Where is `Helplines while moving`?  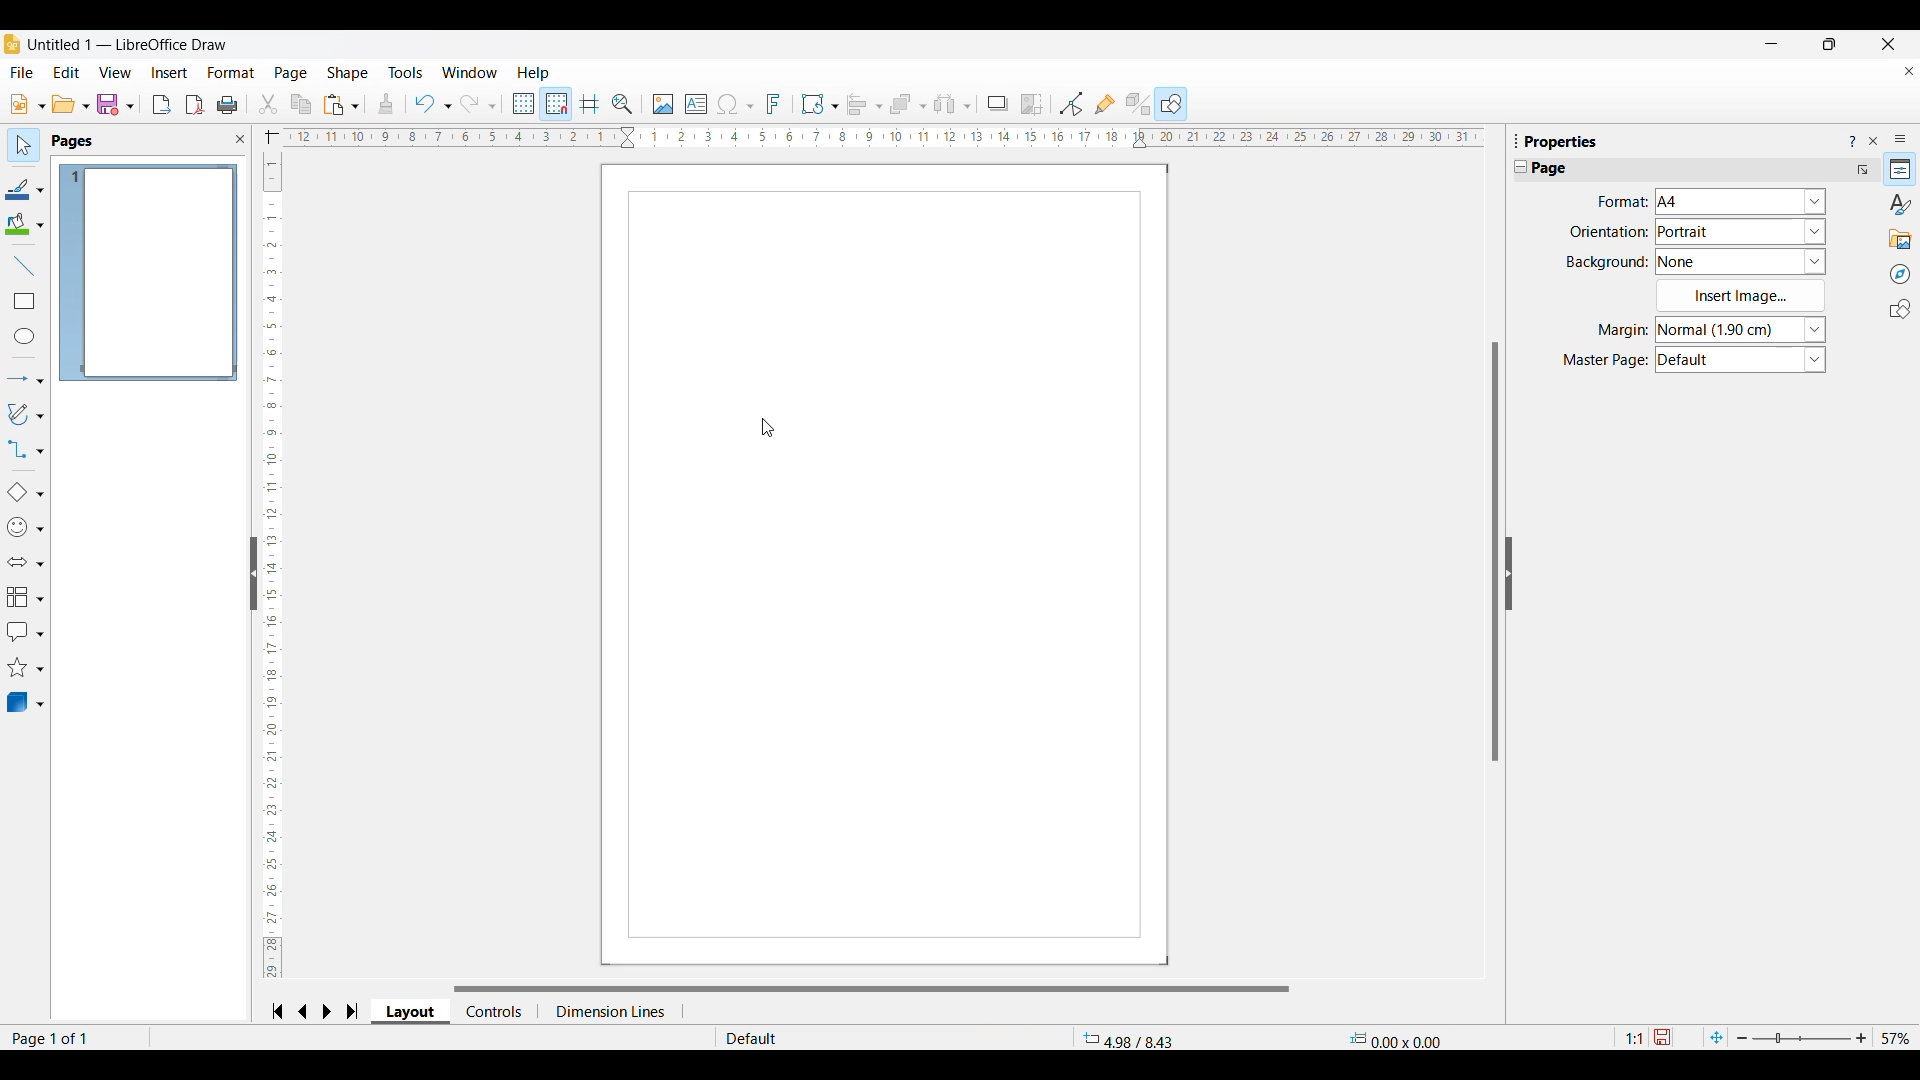
Helplines while moving is located at coordinates (590, 104).